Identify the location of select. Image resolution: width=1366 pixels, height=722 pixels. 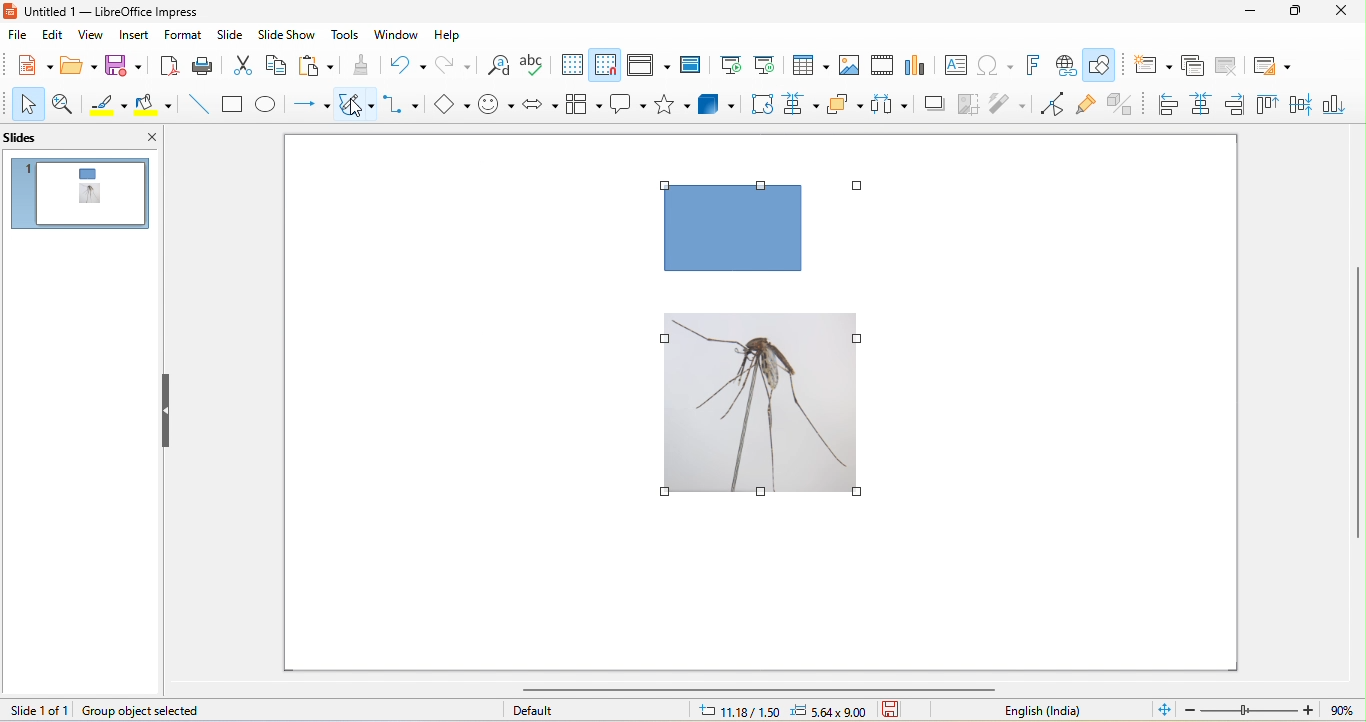
(25, 104).